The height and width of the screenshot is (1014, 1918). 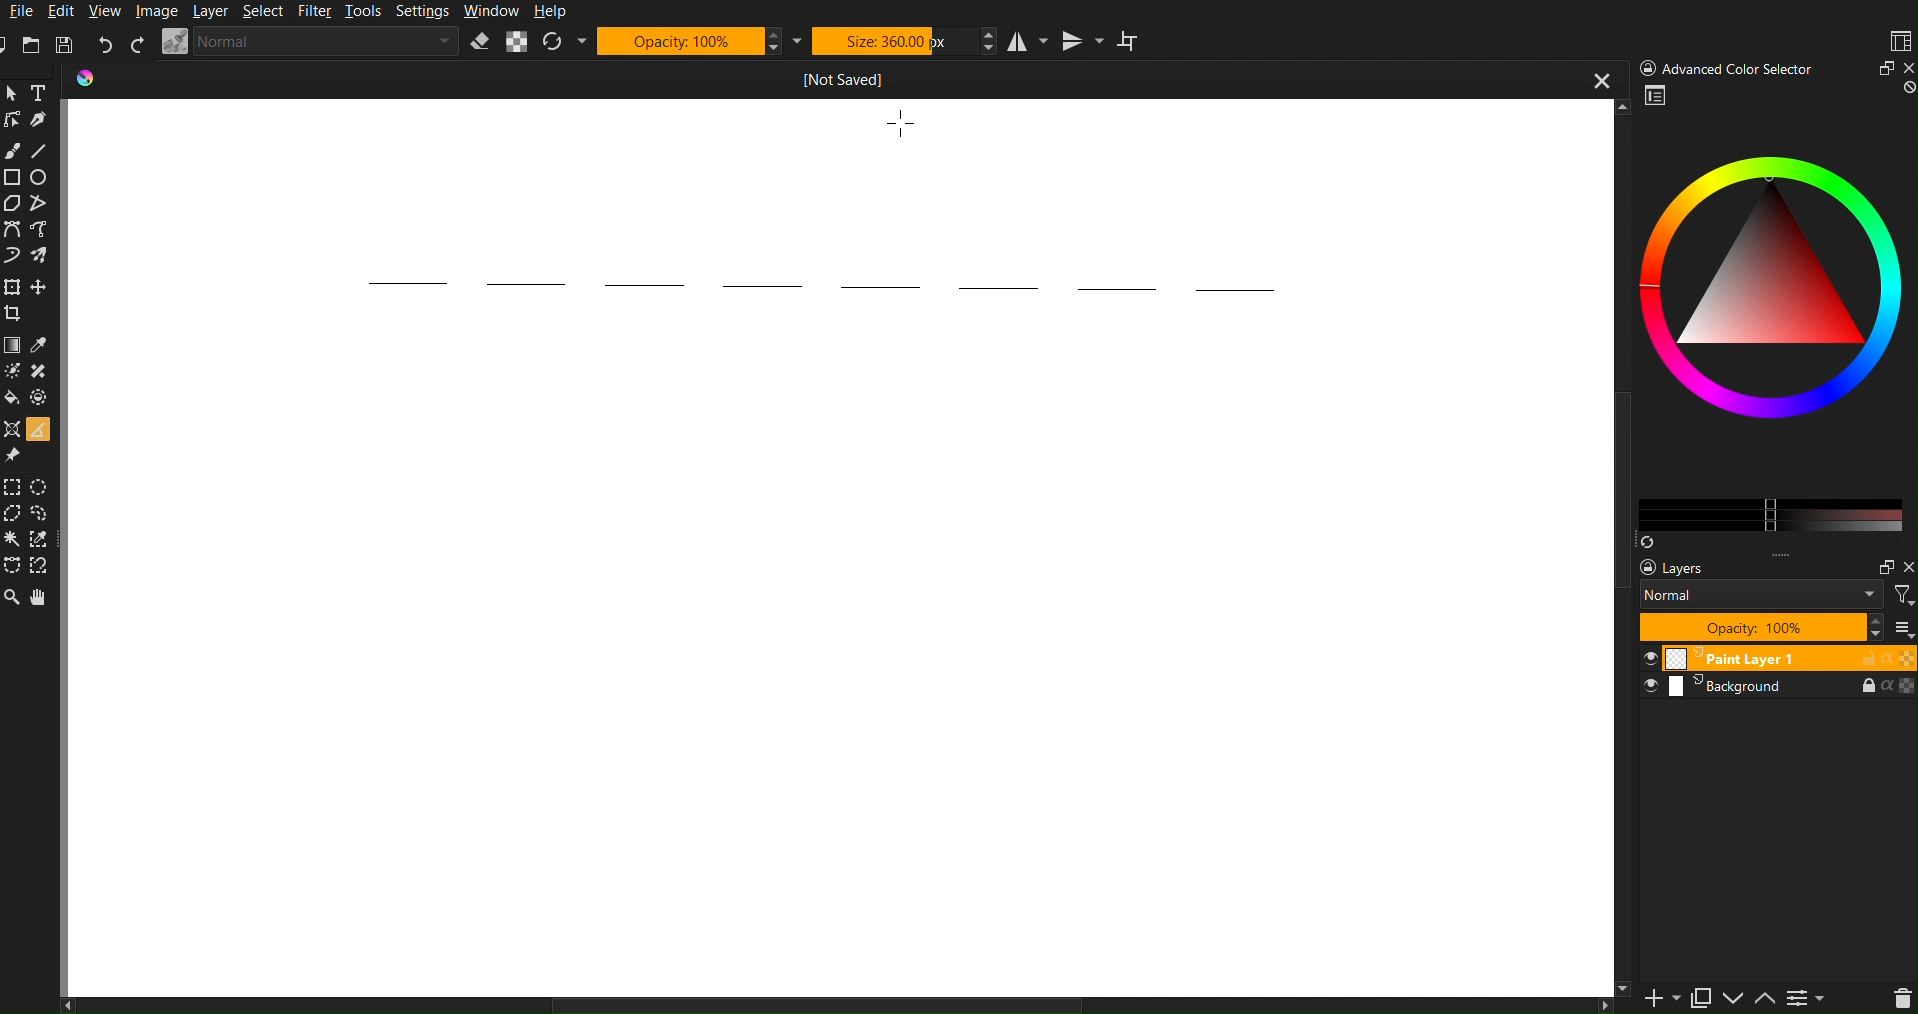 What do you see at coordinates (844, 664) in the screenshot?
I see `Workspace` at bounding box center [844, 664].